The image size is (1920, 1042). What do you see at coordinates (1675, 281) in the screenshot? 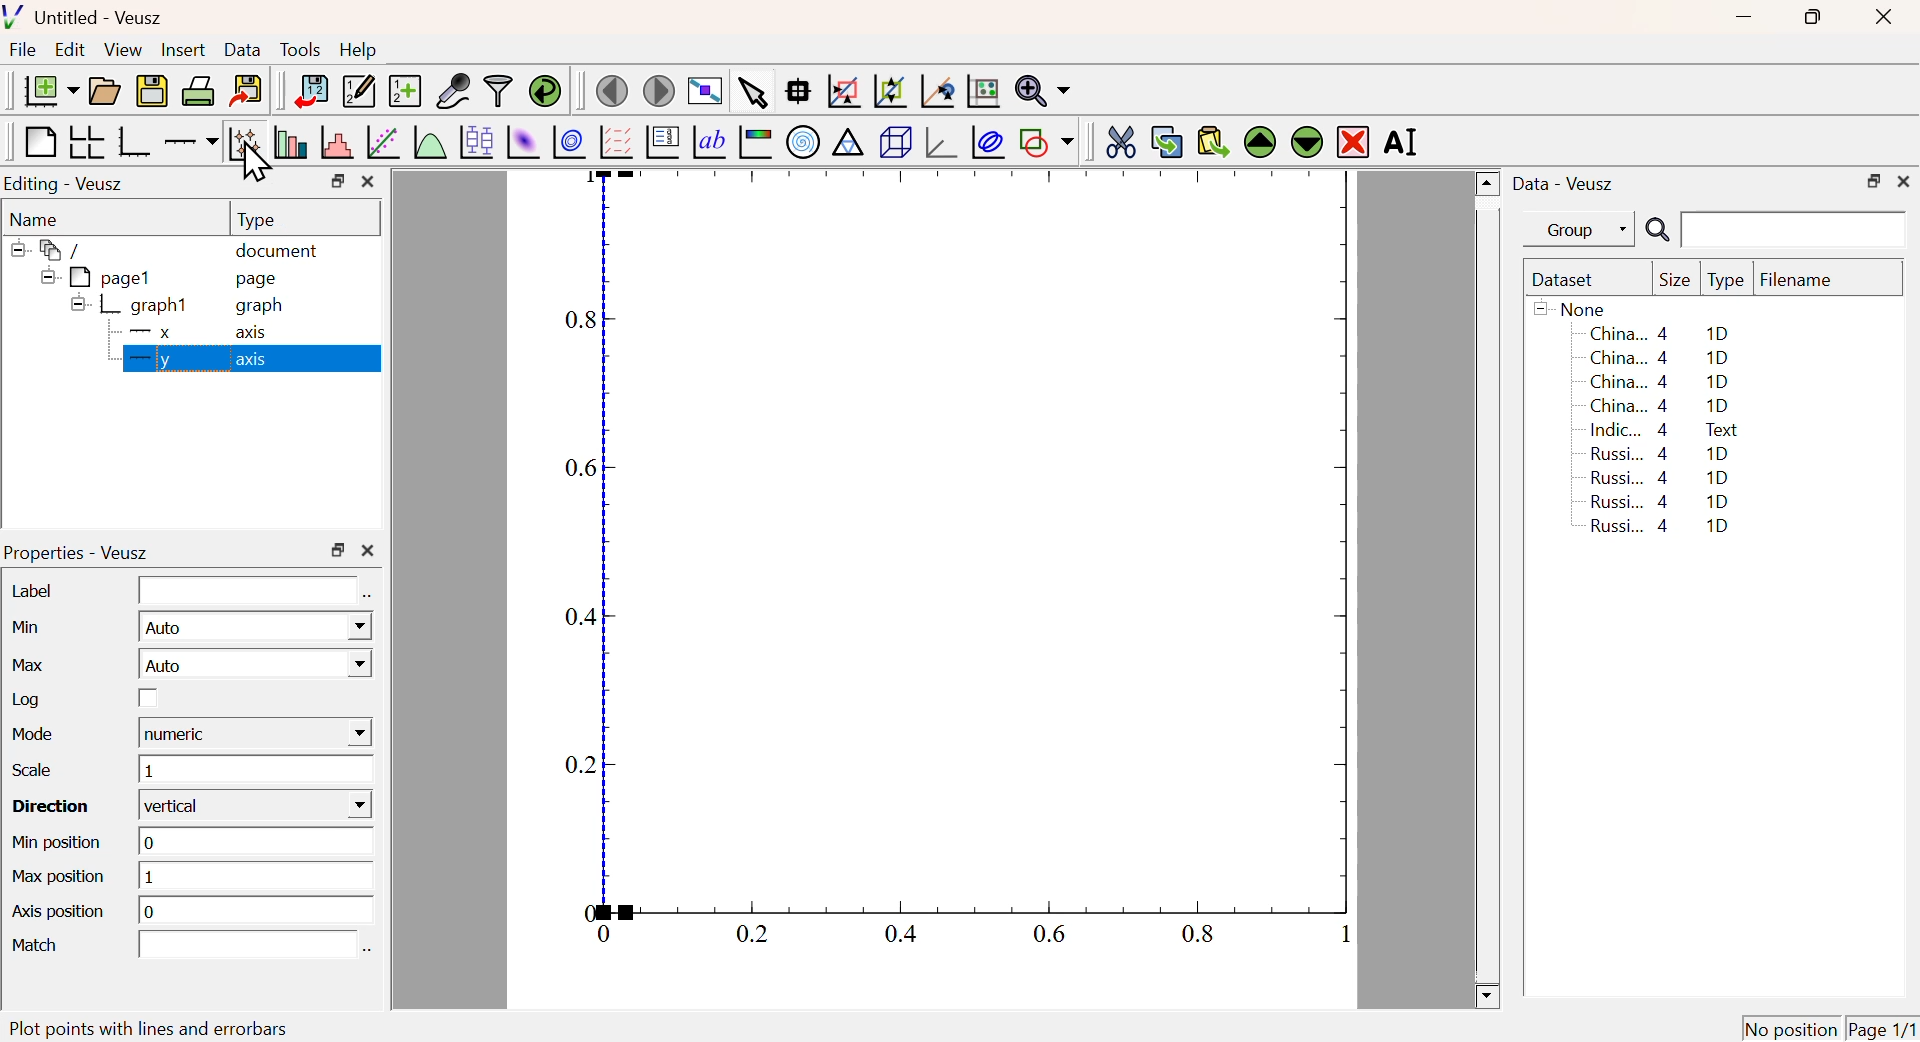
I see `Size` at bounding box center [1675, 281].